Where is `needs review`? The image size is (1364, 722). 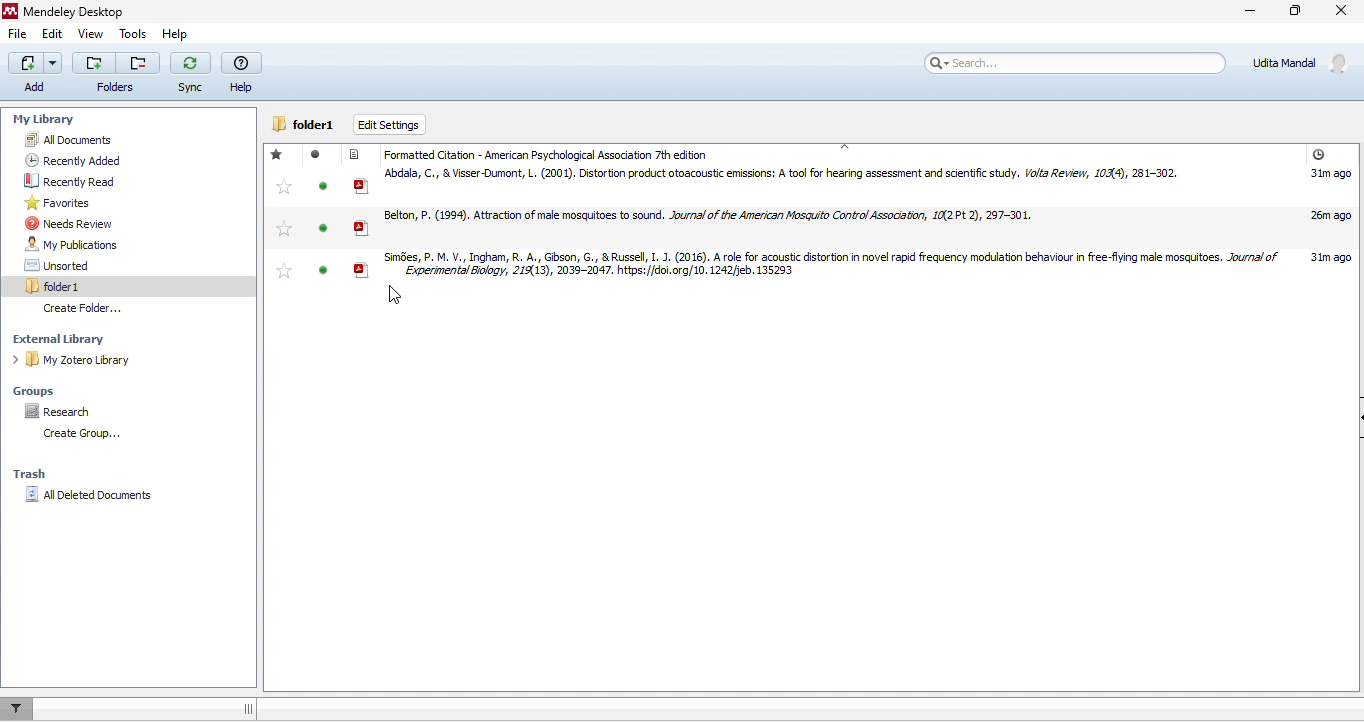 needs review is located at coordinates (70, 225).